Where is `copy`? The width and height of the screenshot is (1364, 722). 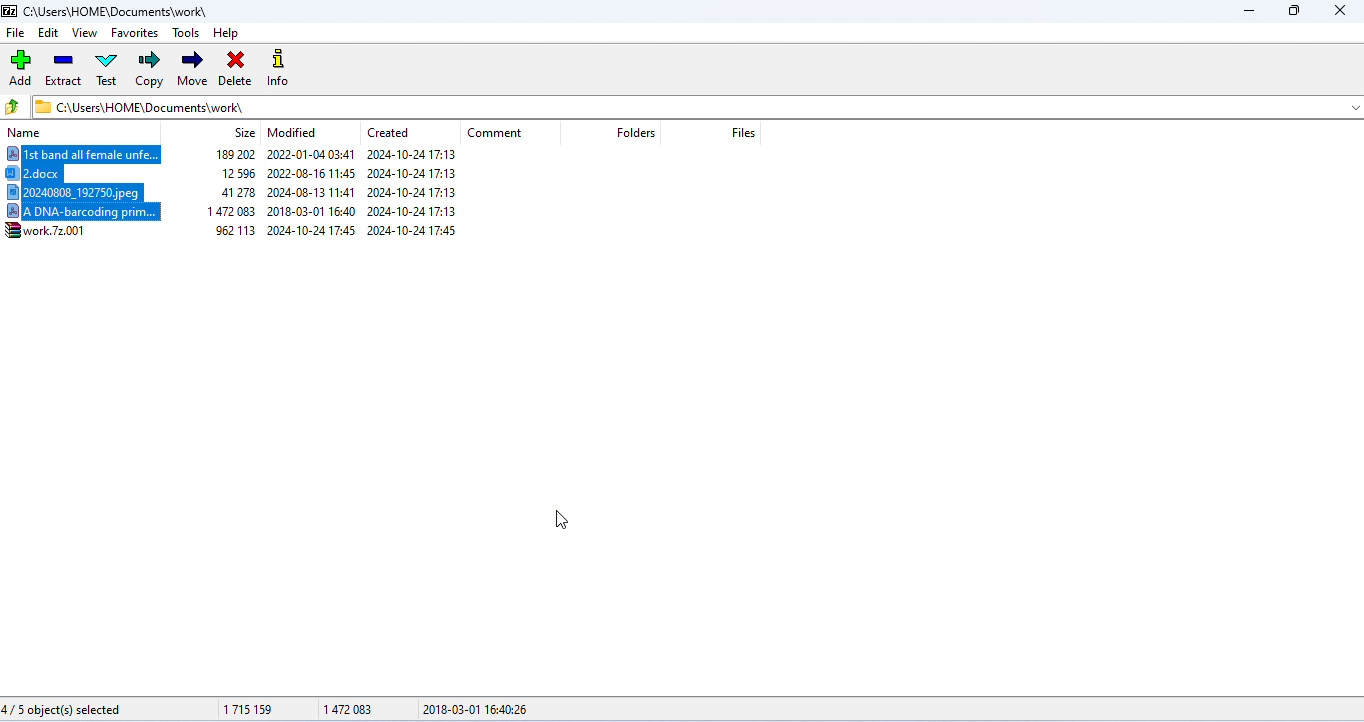 copy is located at coordinates (151, 69).